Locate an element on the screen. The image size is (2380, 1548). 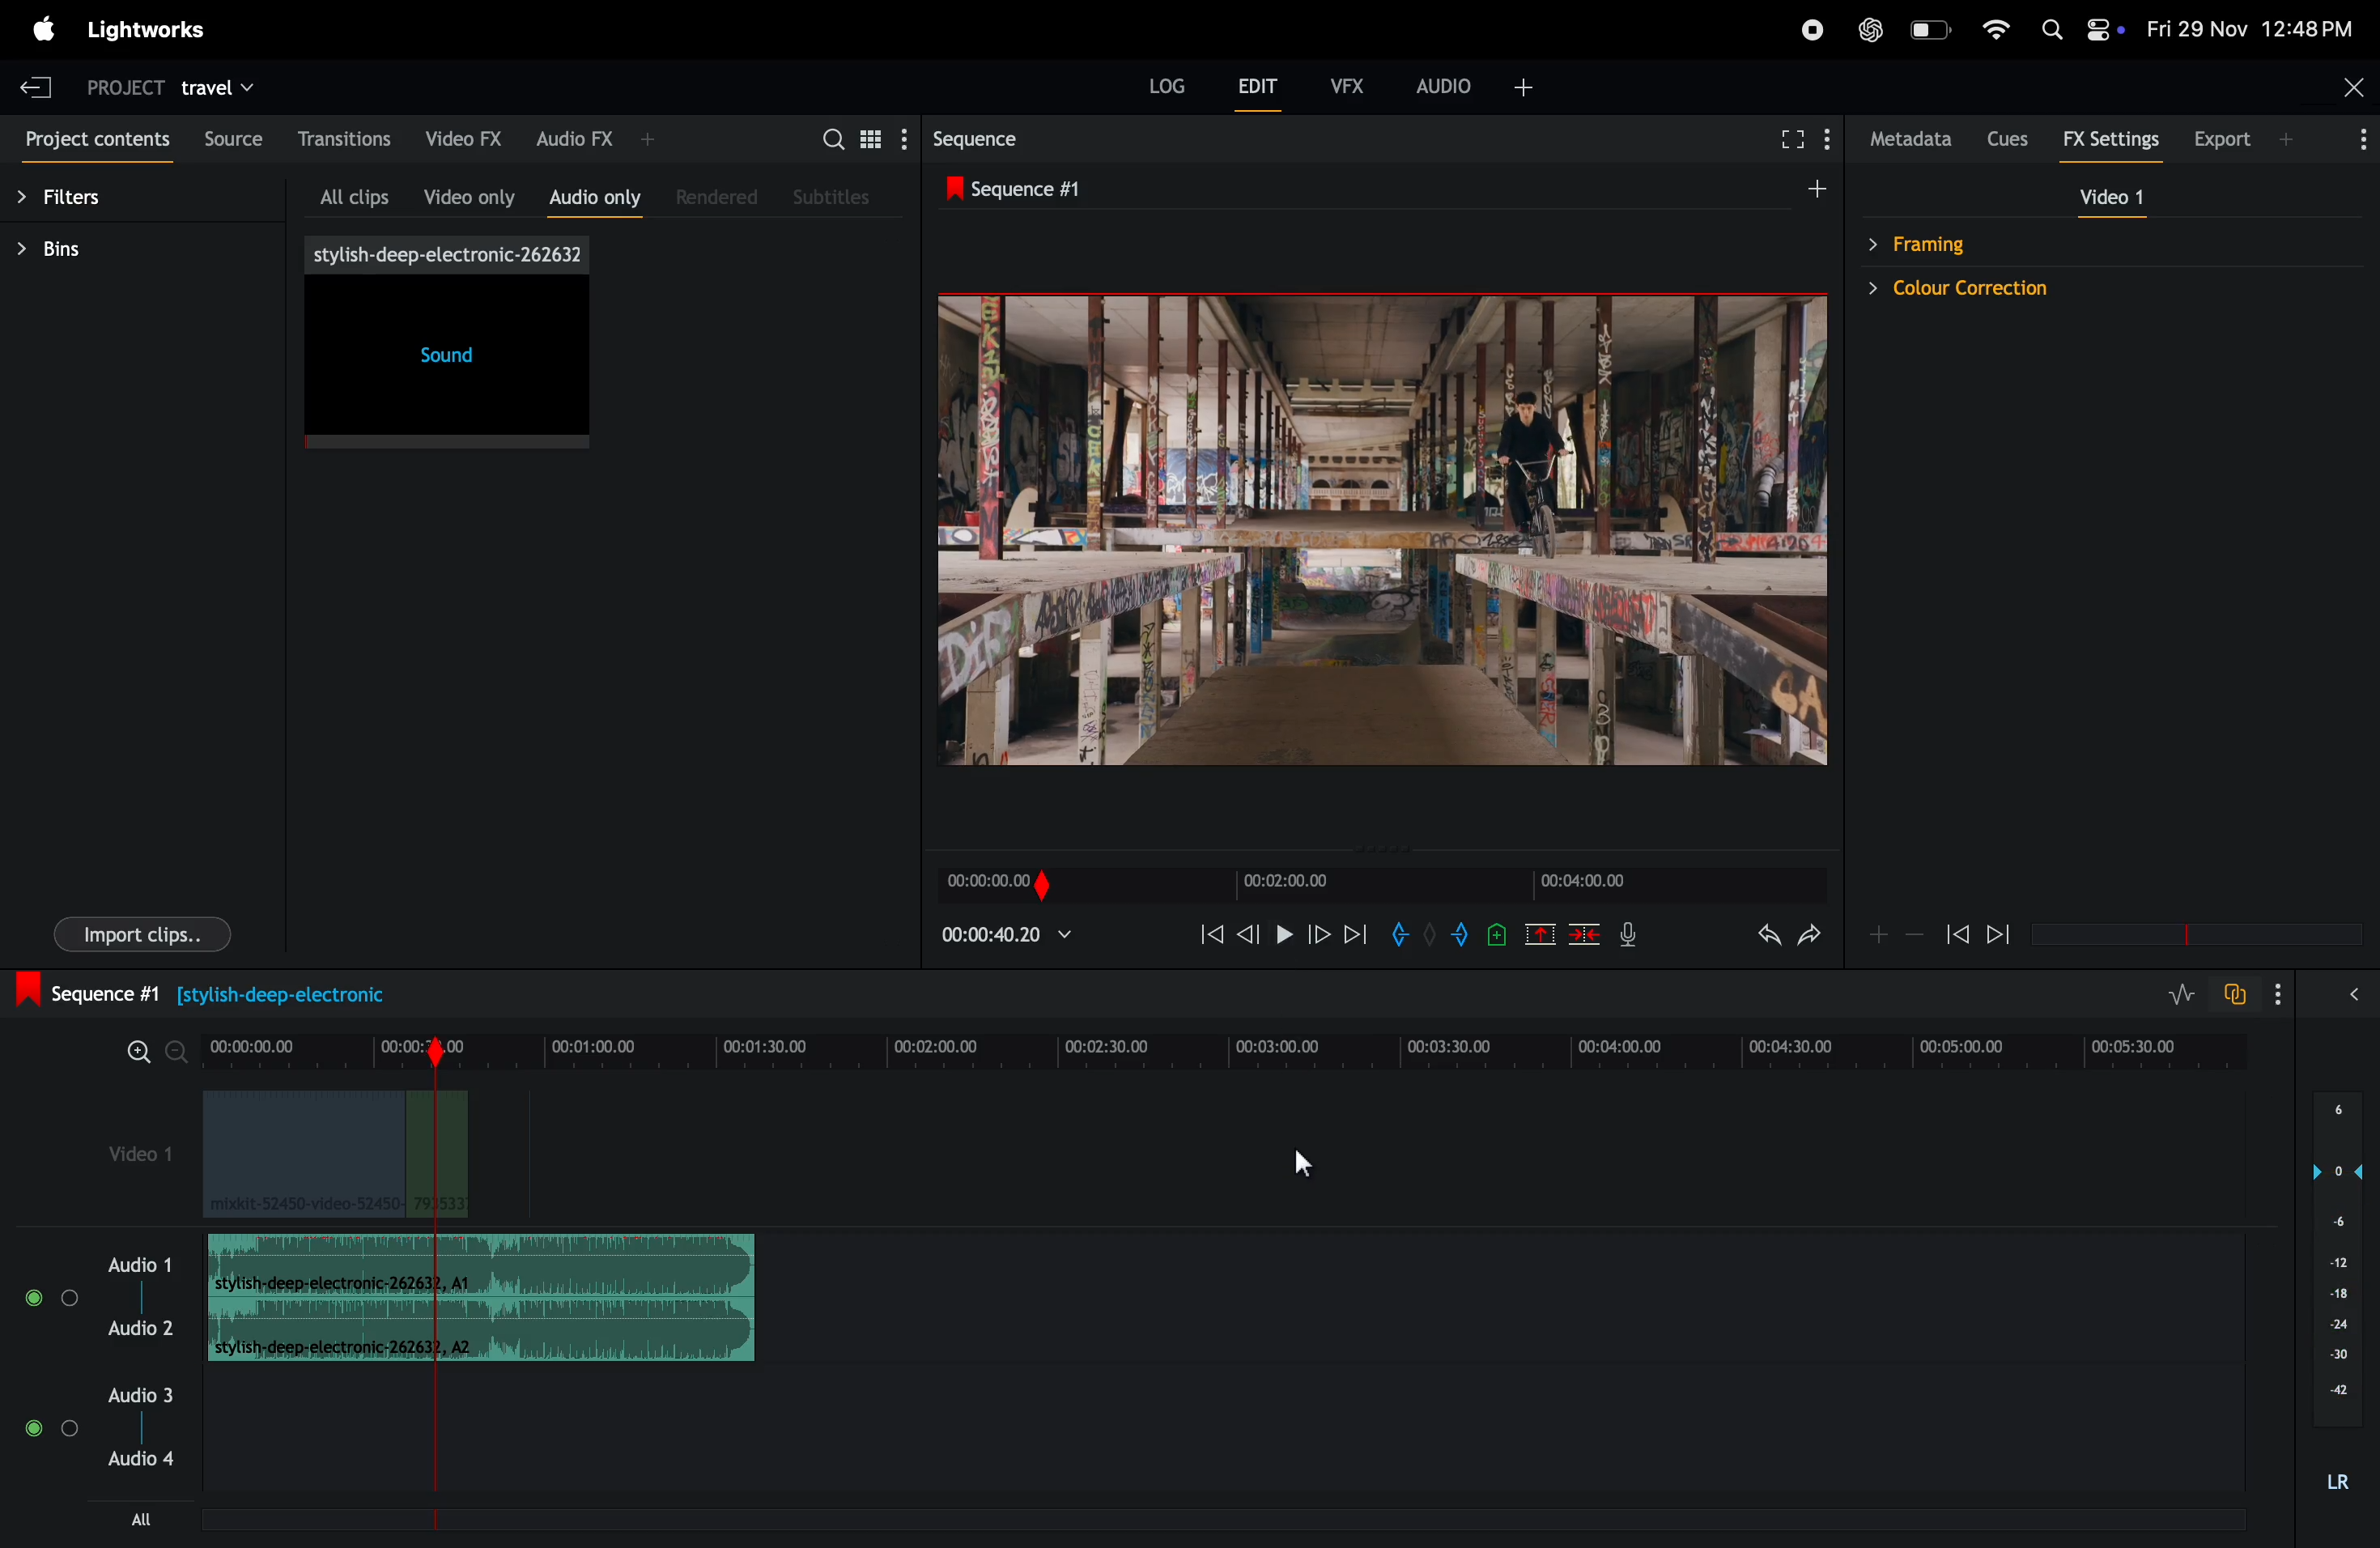
source is located at coordinates (231, 142).